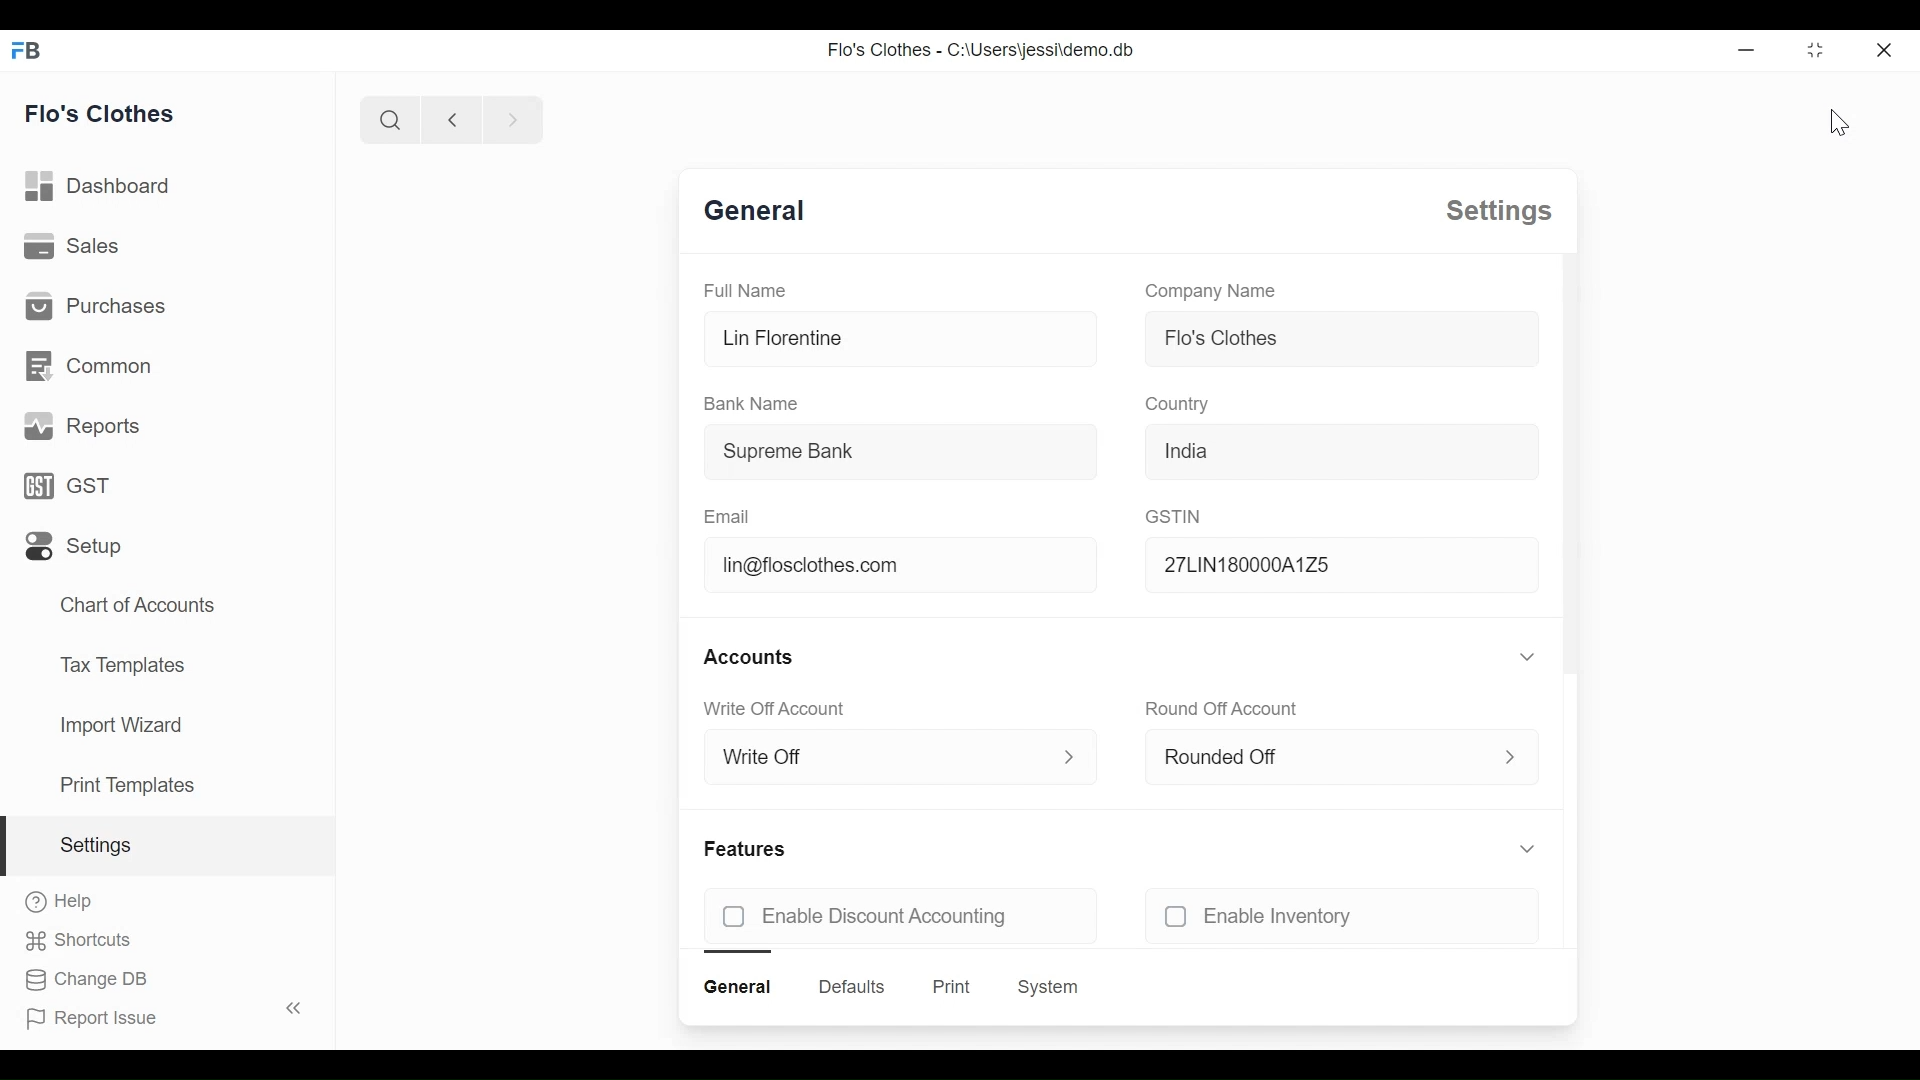 The height and width of the screenshot is (1080, 1920). Describe the element at coordinates (94, 845) in the screenshot. I see `settings` at that location.